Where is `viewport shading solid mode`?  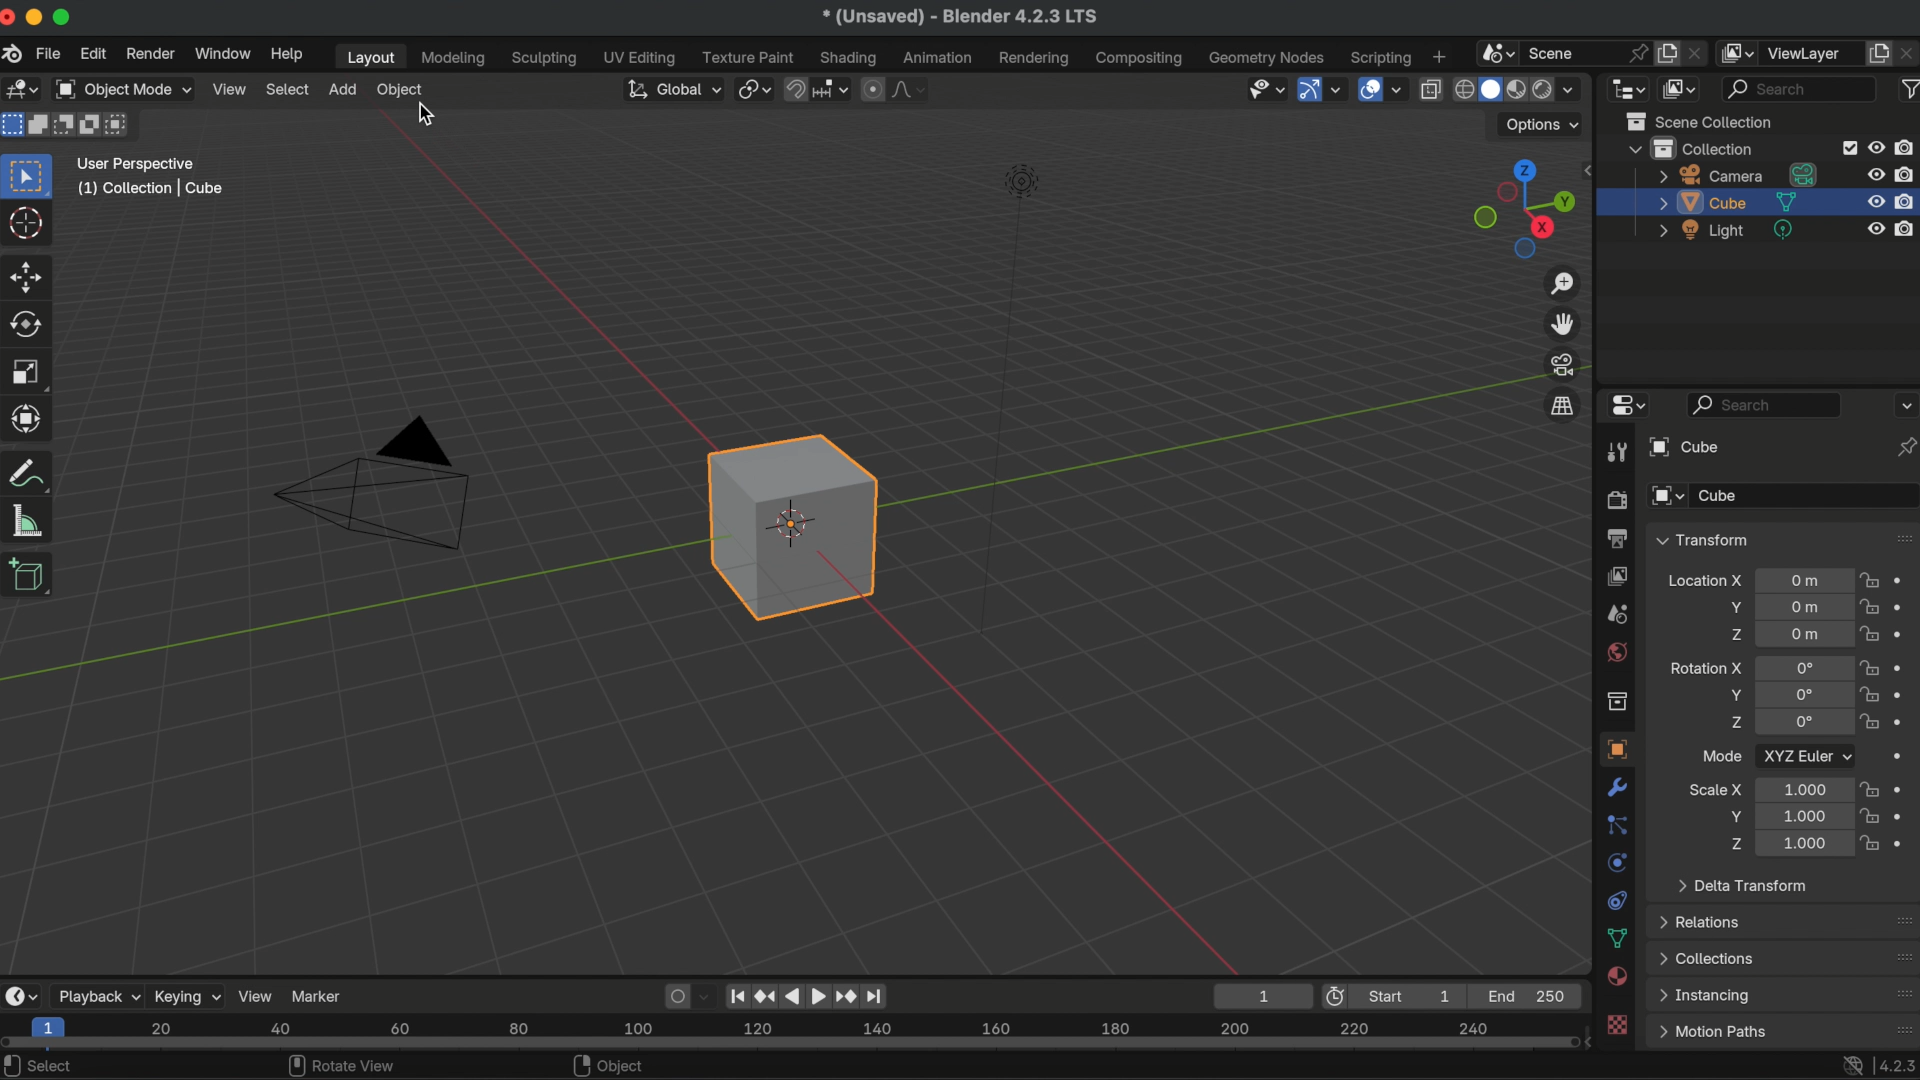
viewport shading solid mode is located at coordinates (1490, 87).